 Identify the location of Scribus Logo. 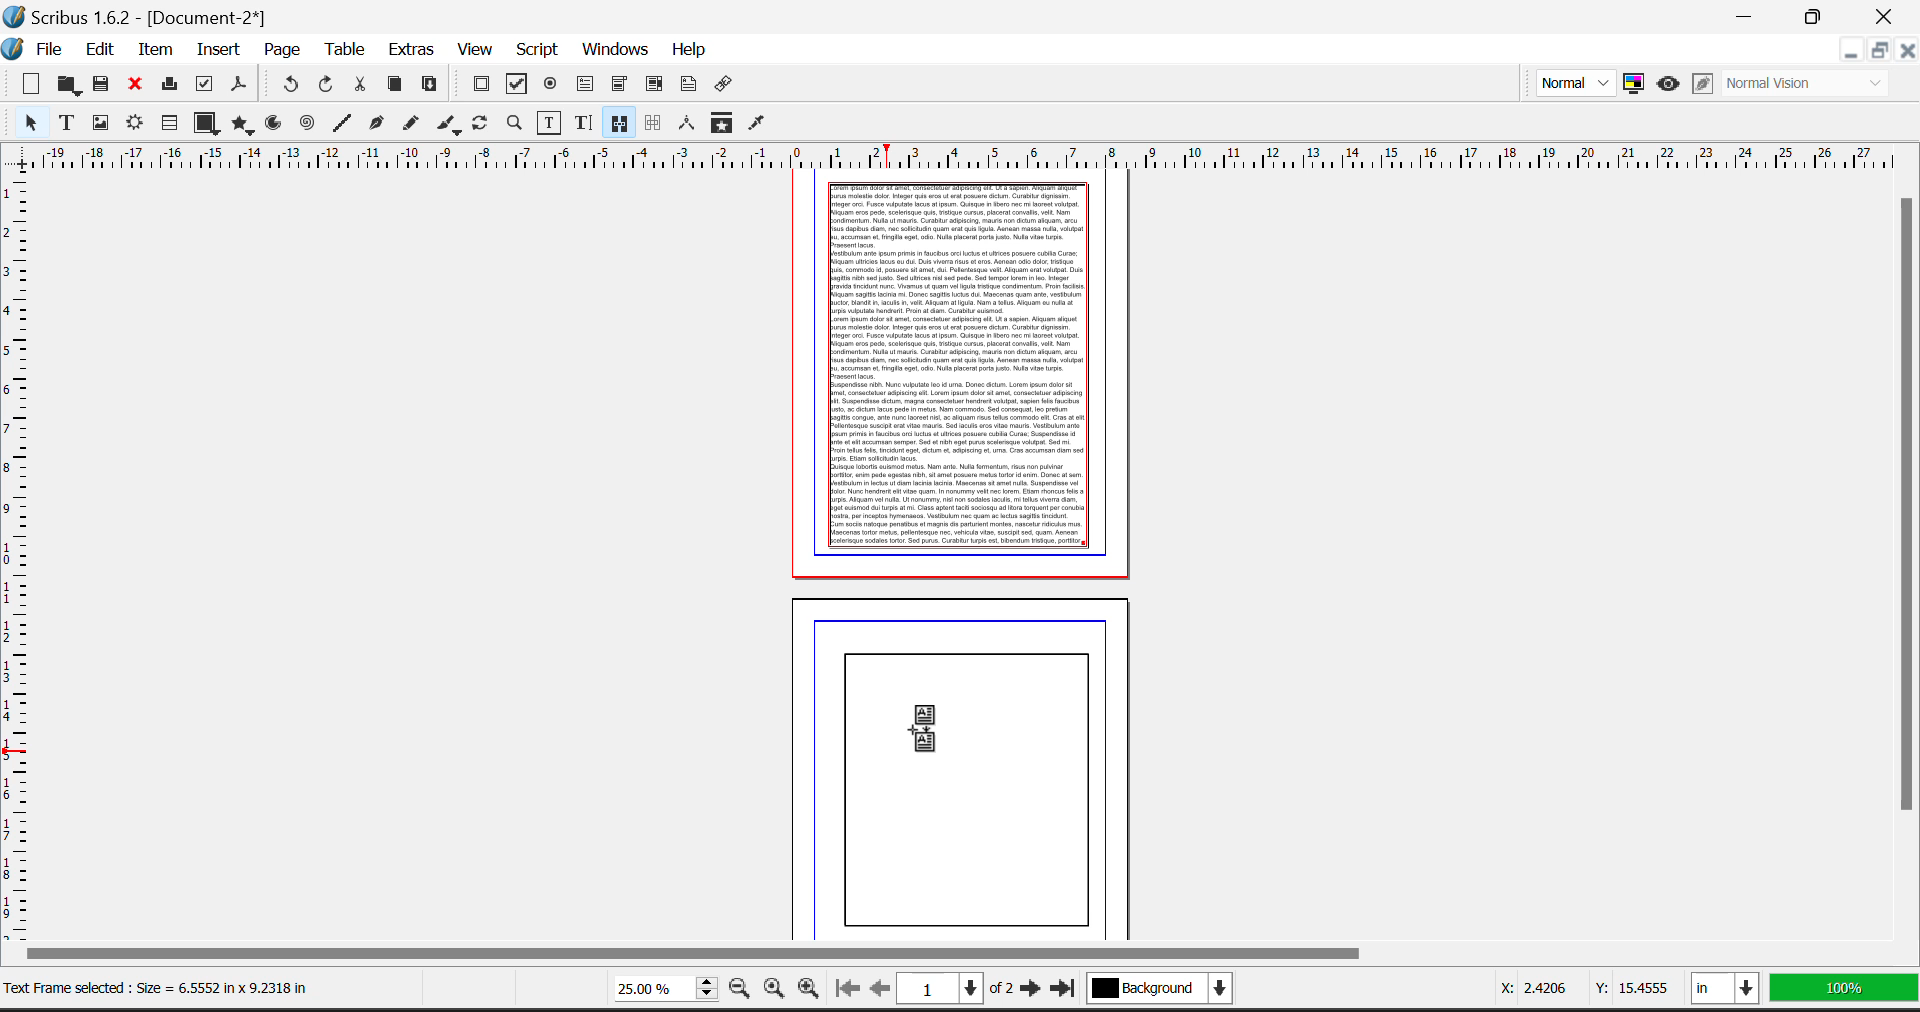
(14, 50).